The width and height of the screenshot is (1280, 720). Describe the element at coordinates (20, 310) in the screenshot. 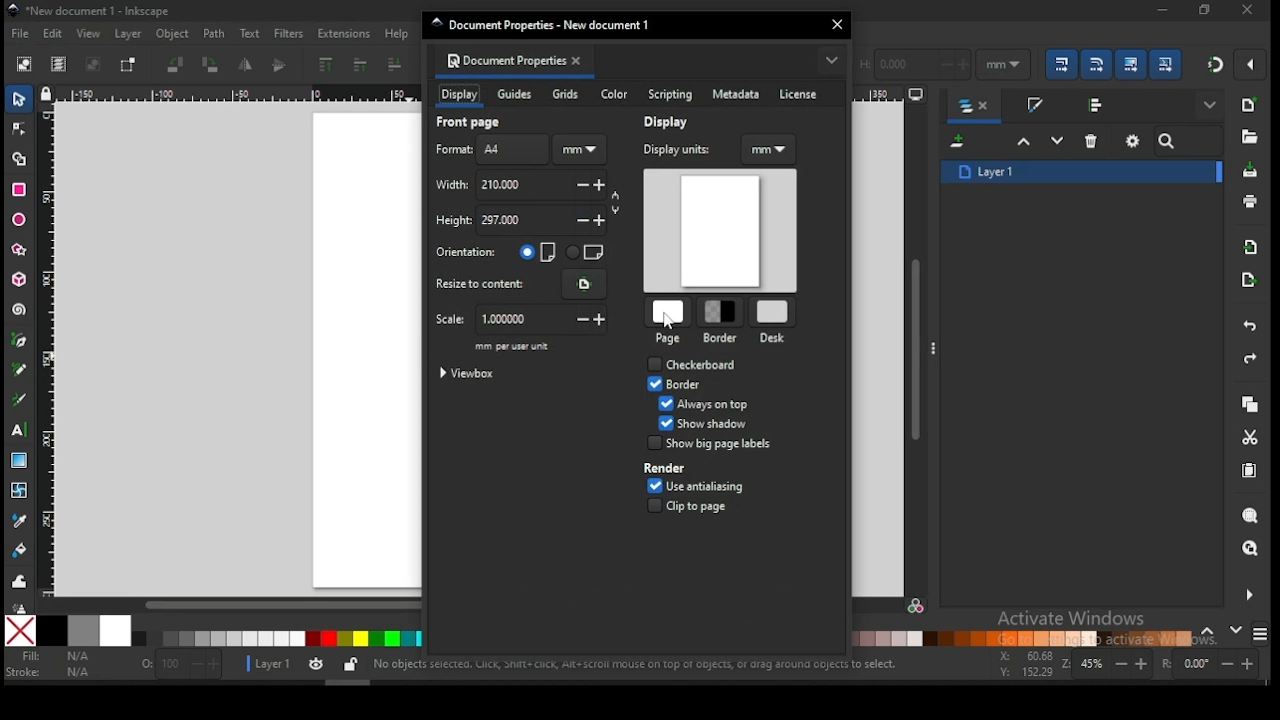

I see `spiral tool` at that location.